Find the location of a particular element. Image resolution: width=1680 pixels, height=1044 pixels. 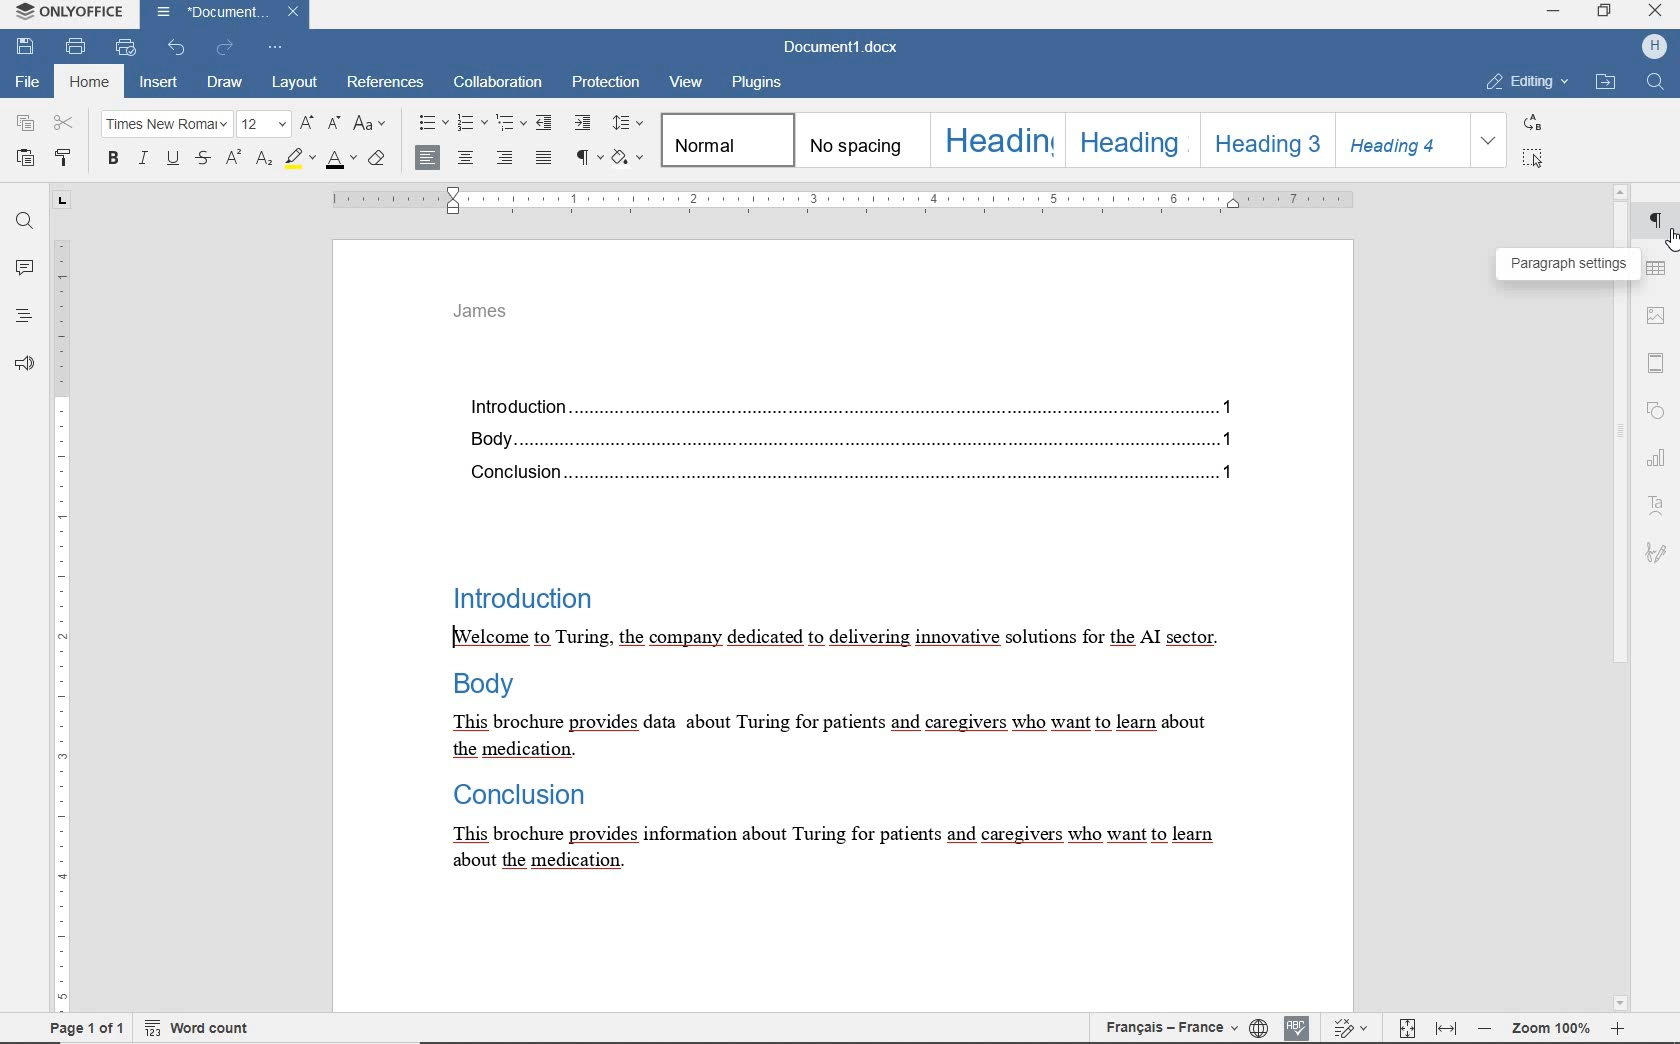

clear style is located at coordinates (378, 157).